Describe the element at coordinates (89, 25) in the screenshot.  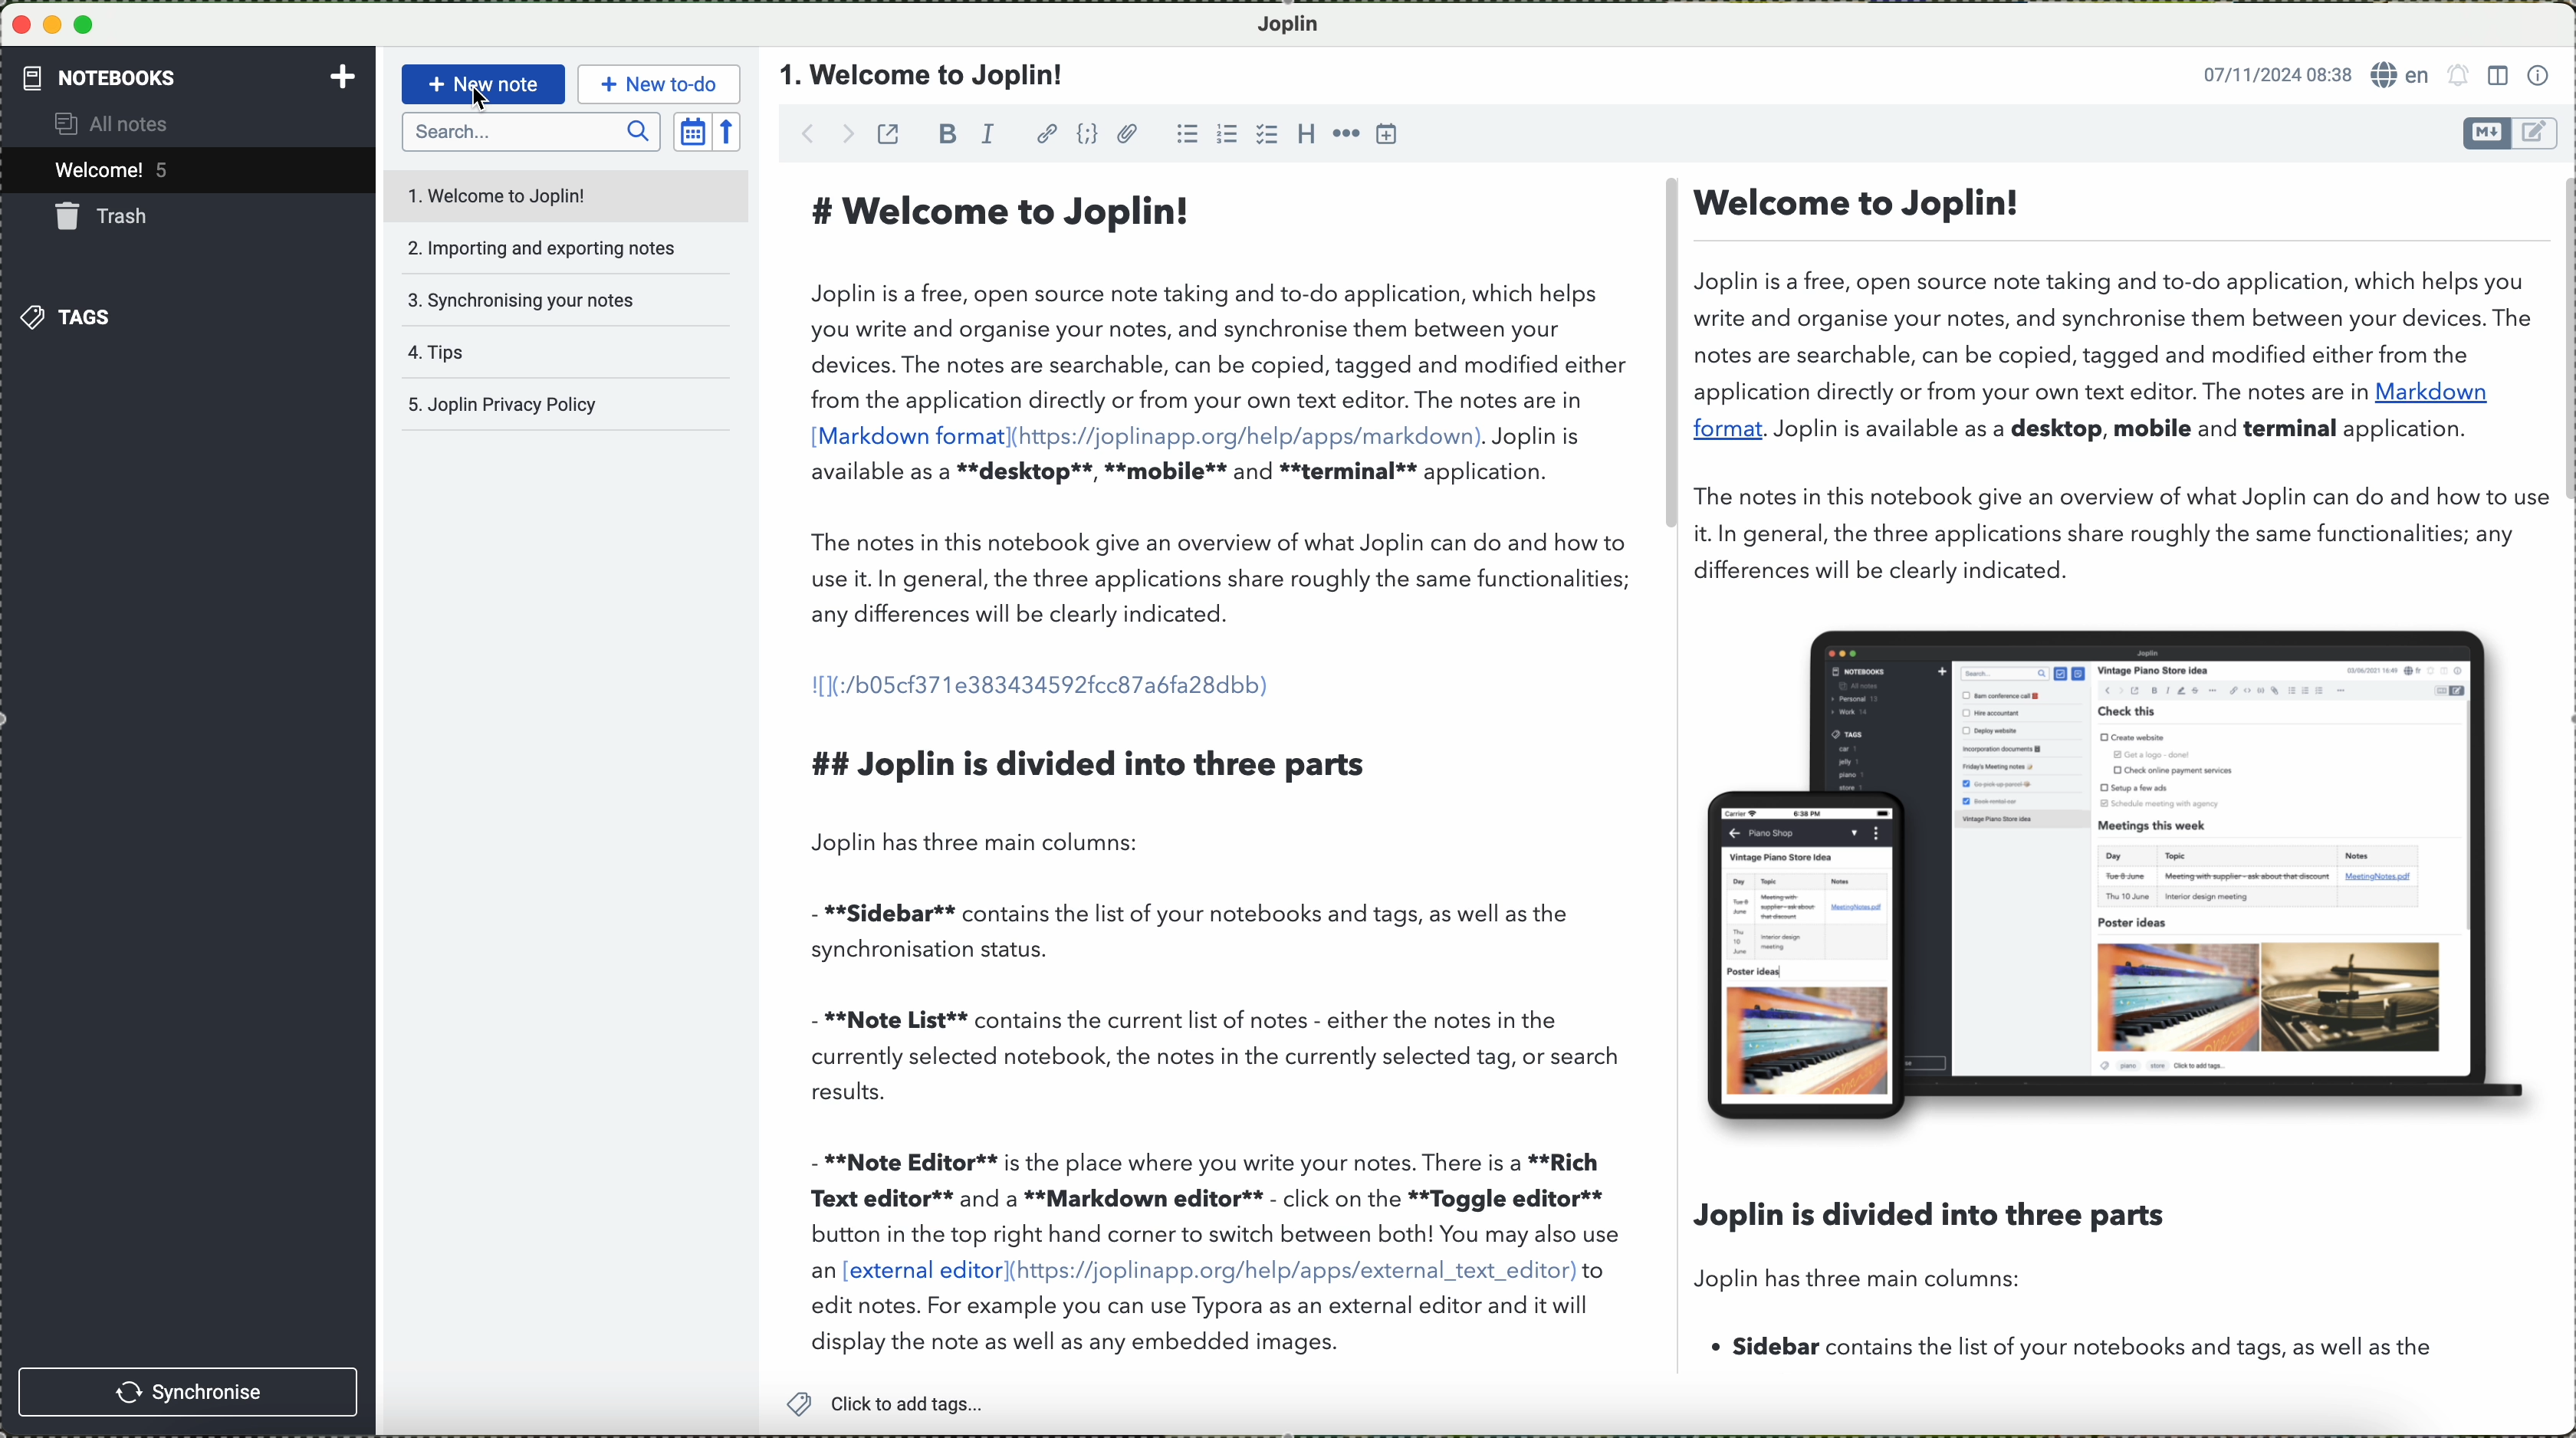
I see `maximize` at that location.